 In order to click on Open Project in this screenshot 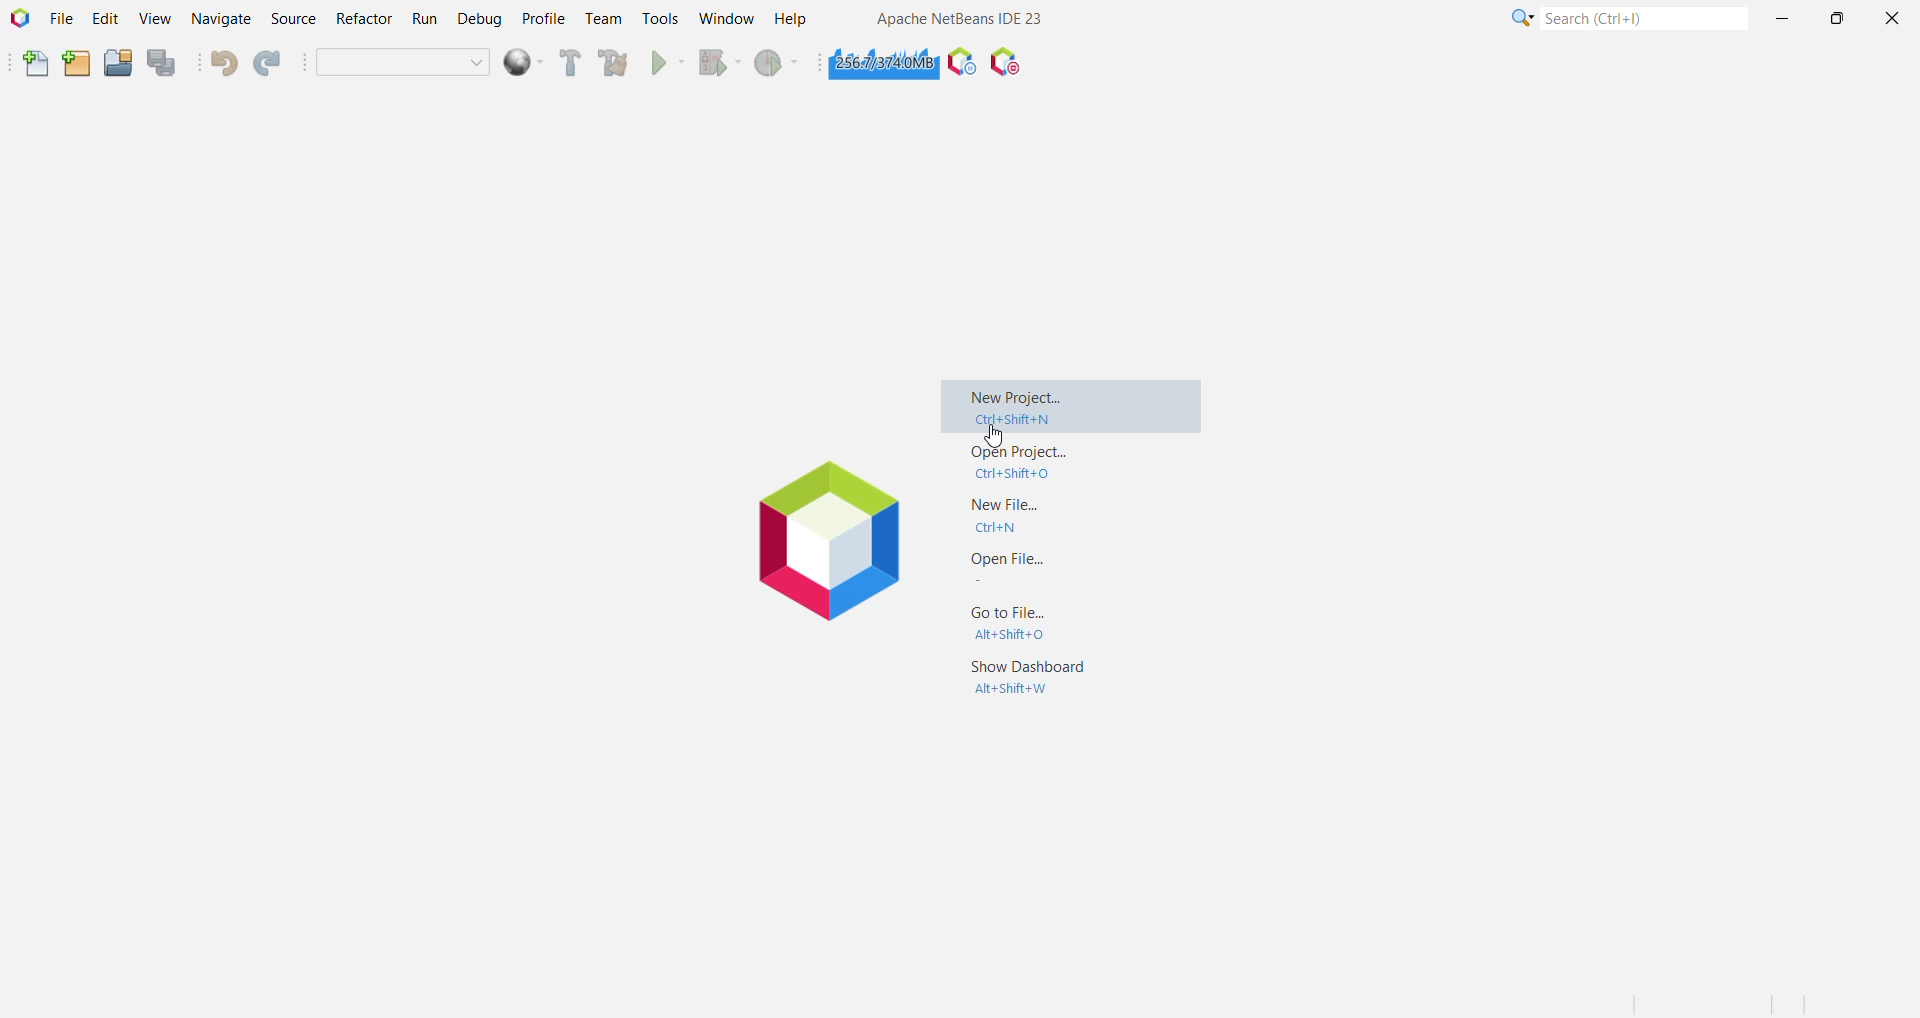, I will do `click(117, 65)`.